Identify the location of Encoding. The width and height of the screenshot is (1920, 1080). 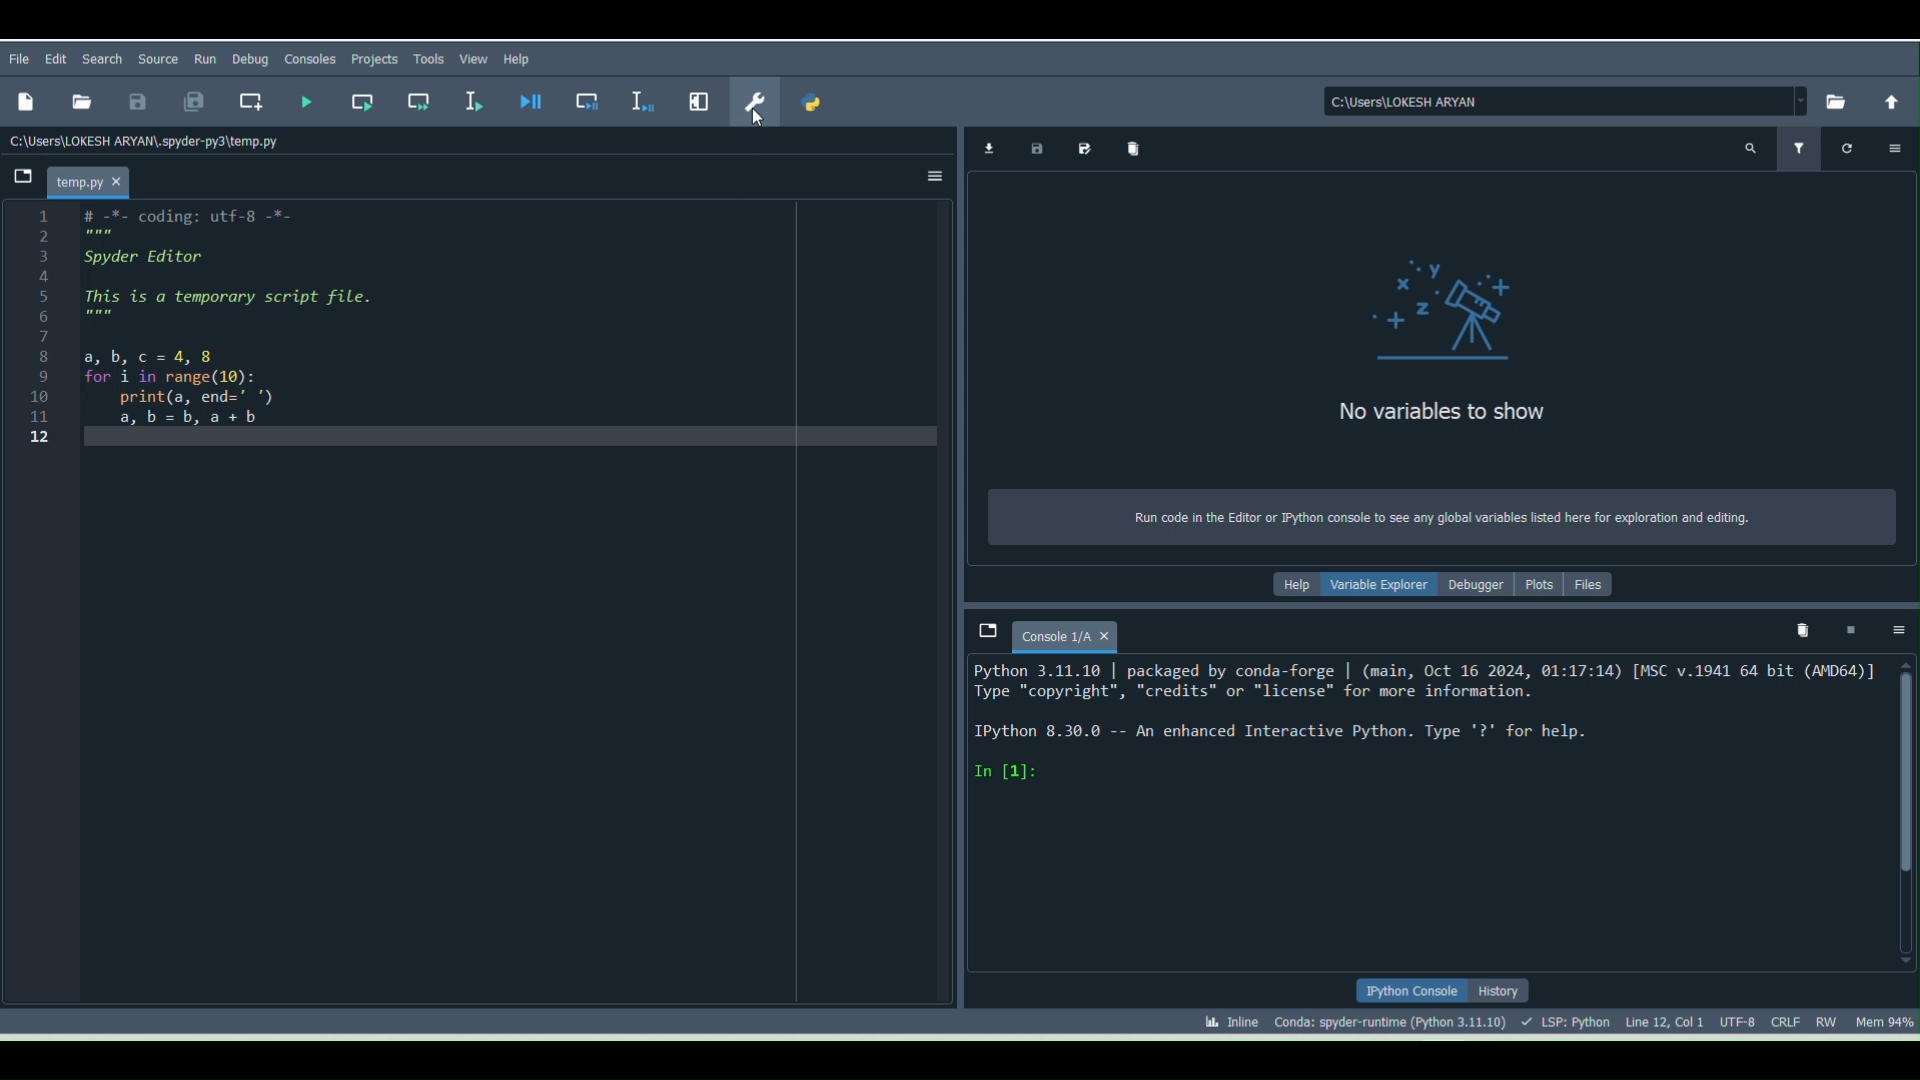
(1742, 1019).